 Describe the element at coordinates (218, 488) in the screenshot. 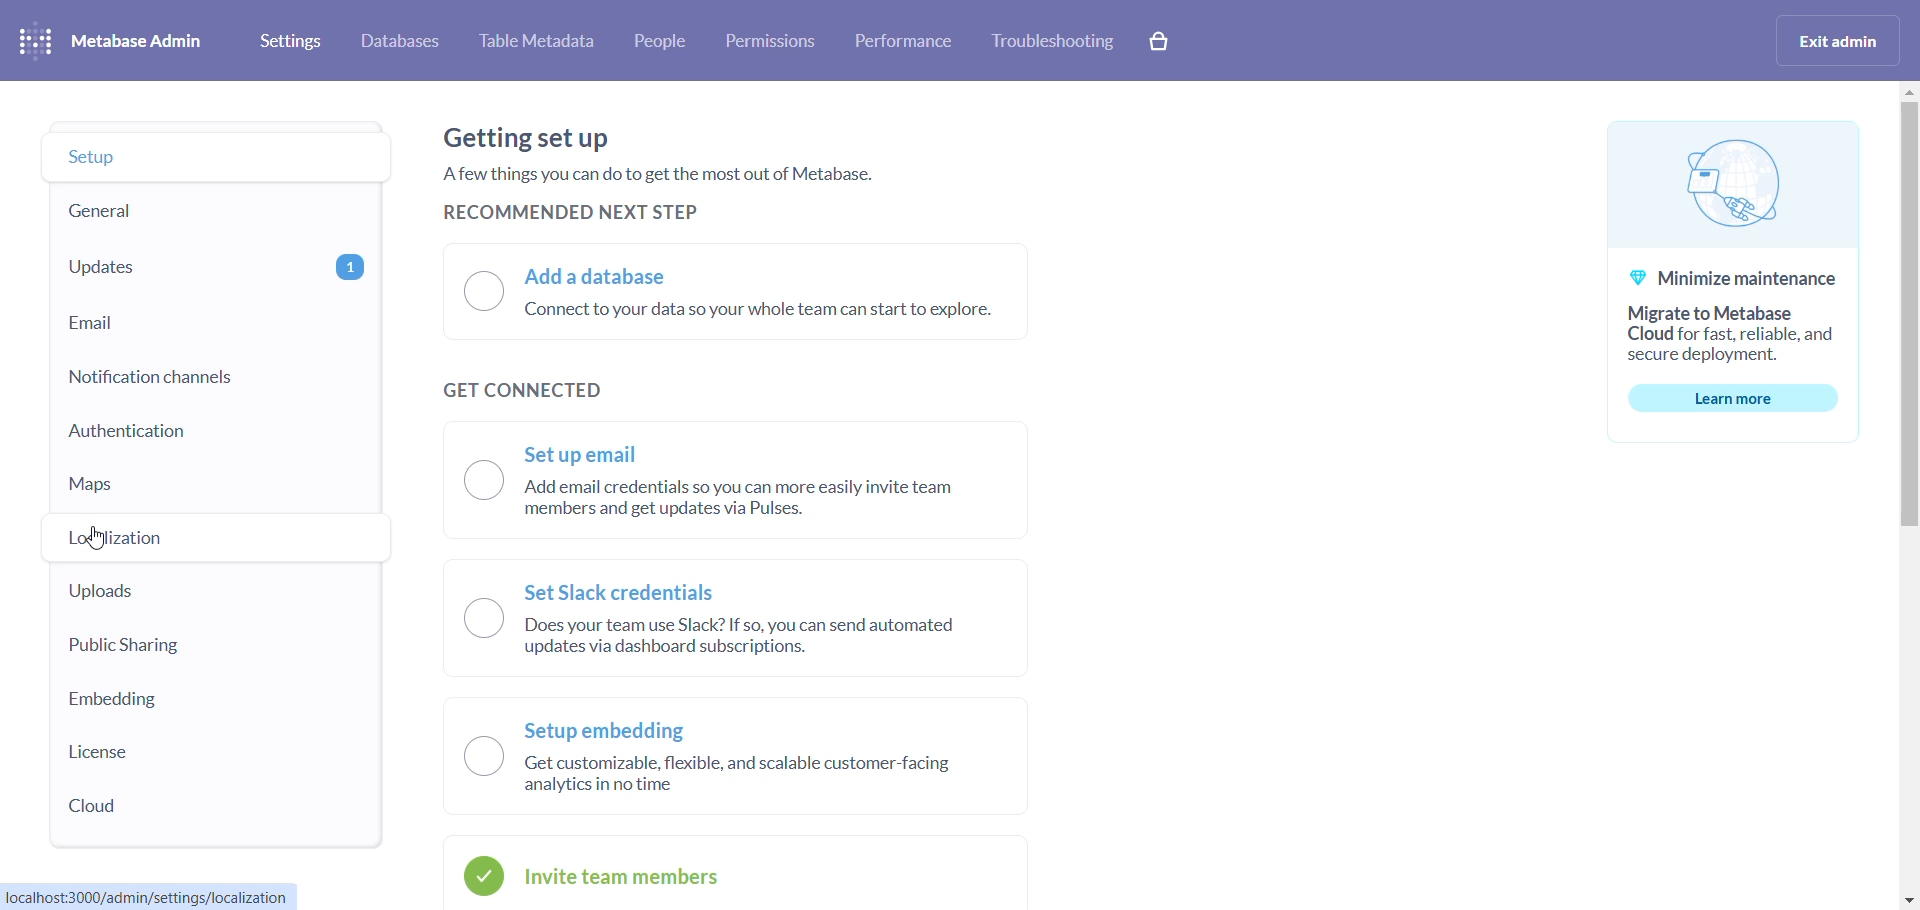

I see `maps` at that location.